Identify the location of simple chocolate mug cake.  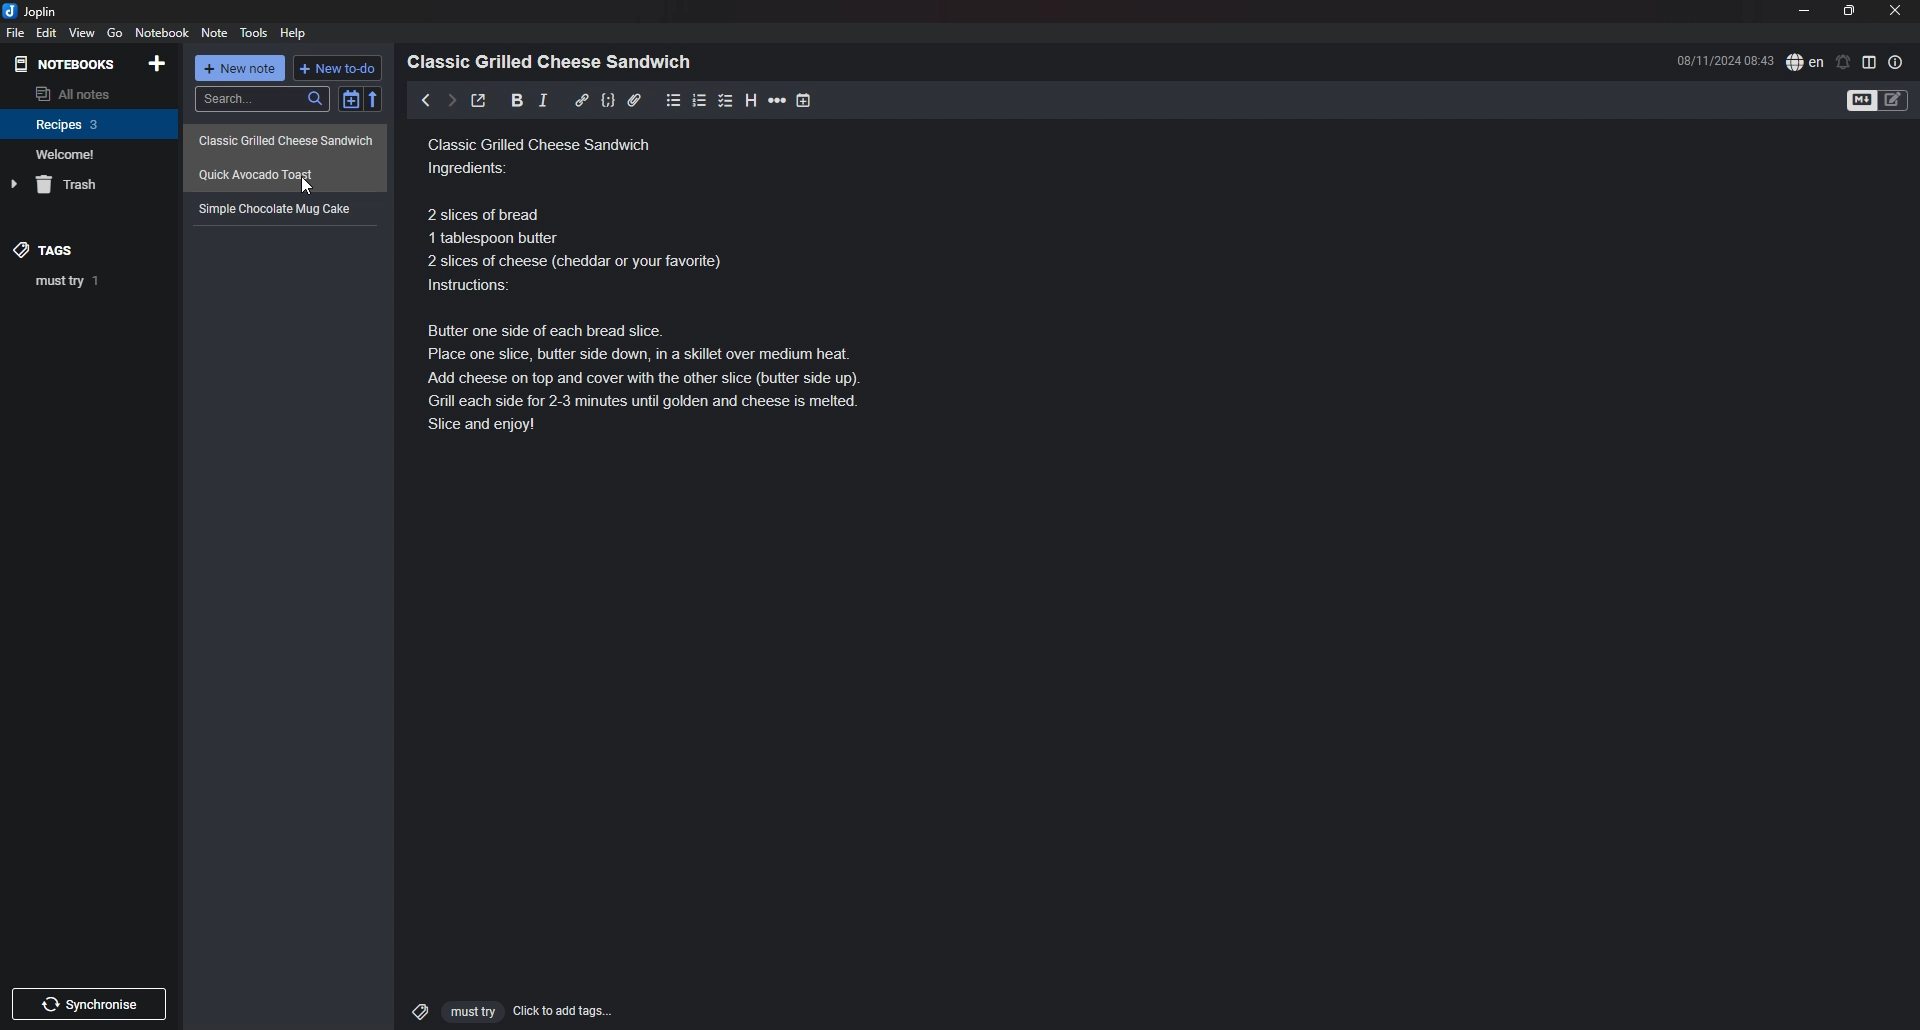
(686, 348).